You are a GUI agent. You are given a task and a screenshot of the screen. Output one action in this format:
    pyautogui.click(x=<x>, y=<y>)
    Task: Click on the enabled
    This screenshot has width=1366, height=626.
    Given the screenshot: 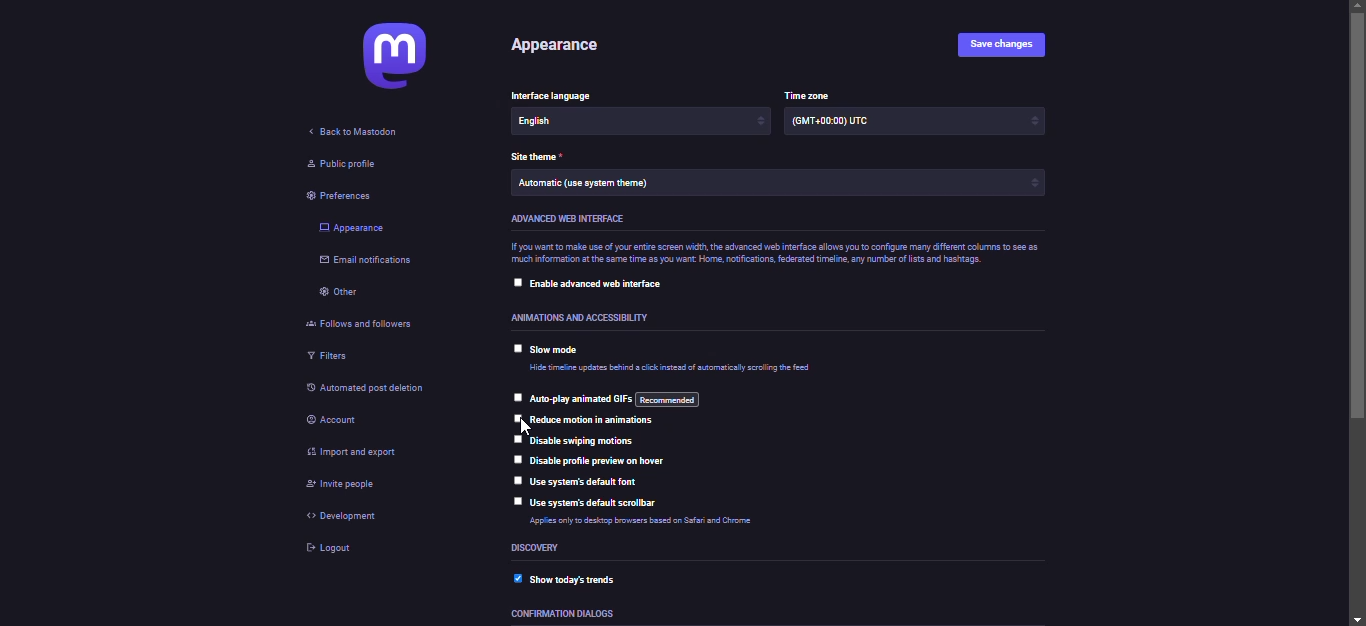 What is the action you would take?
    pyautogui.click(x=517, y=579)
    